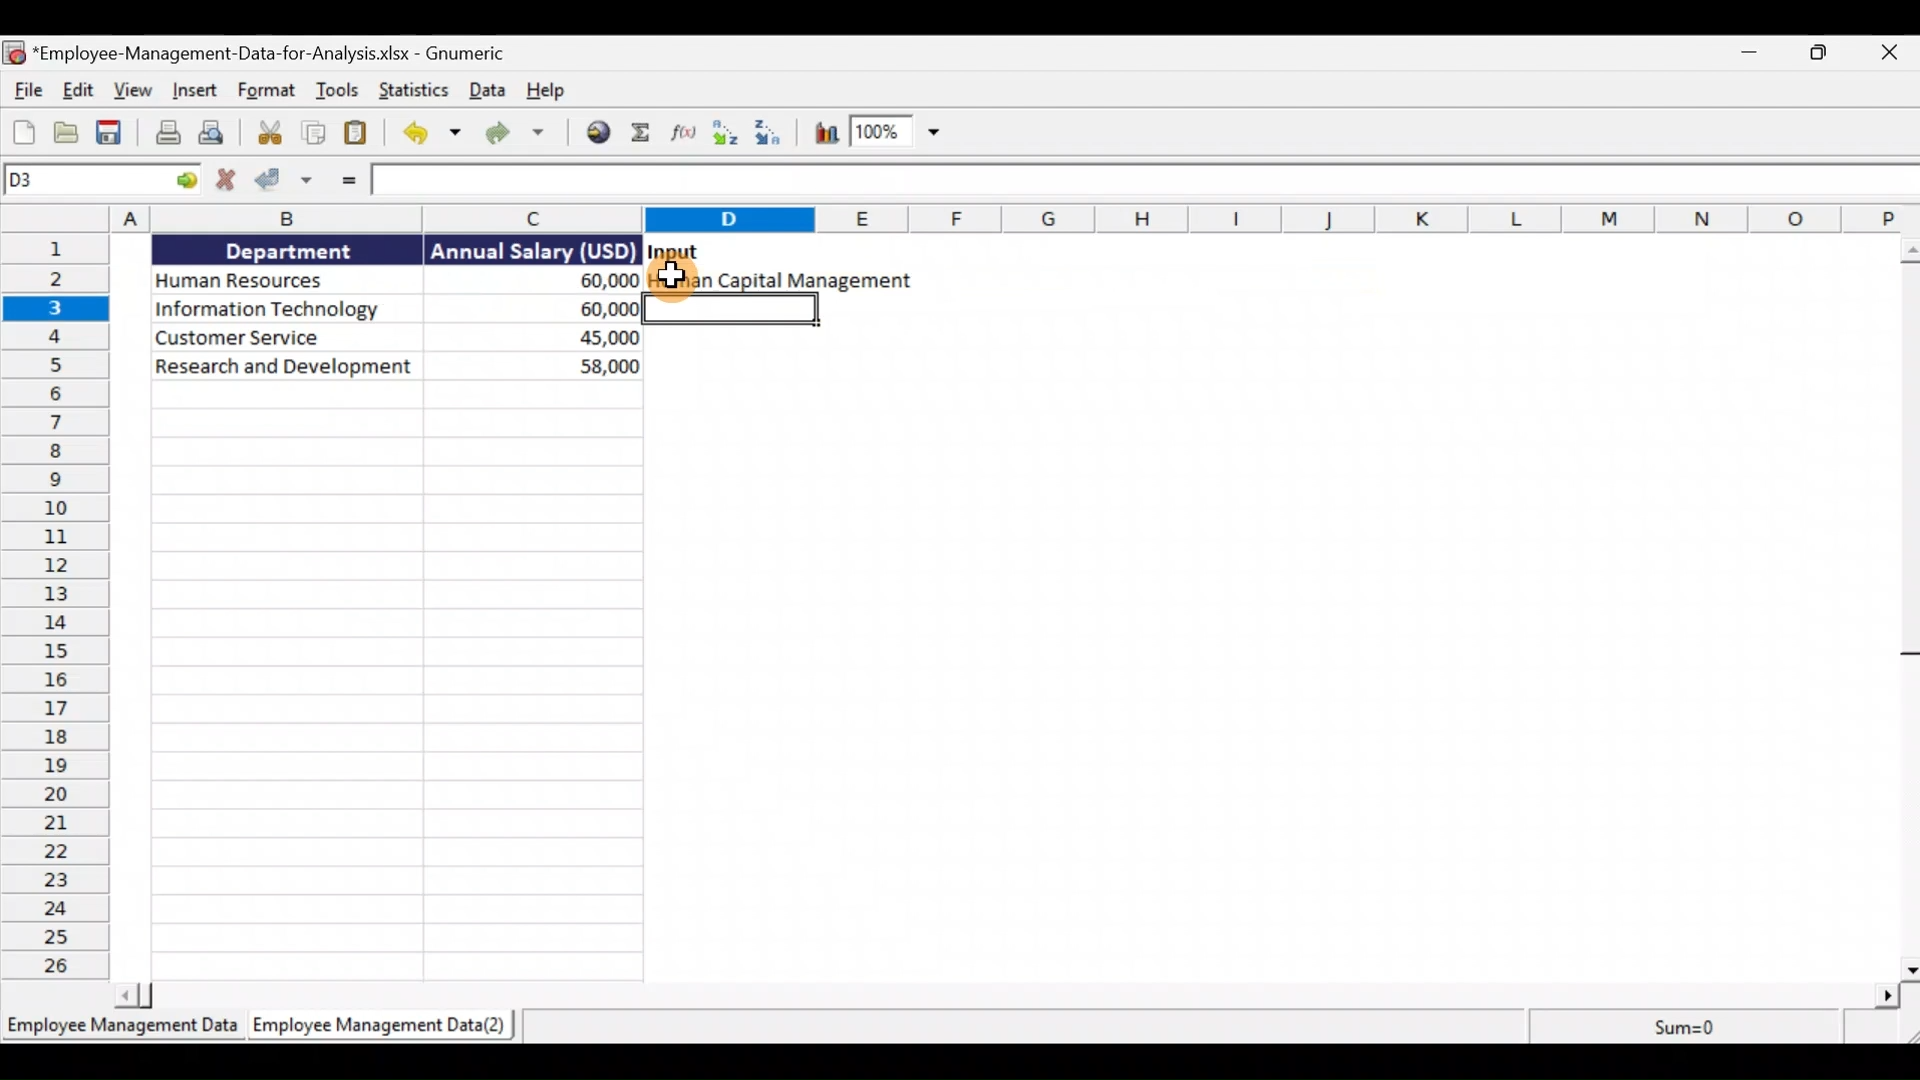  I want to click on Sheet 2, so click(380, 1027).